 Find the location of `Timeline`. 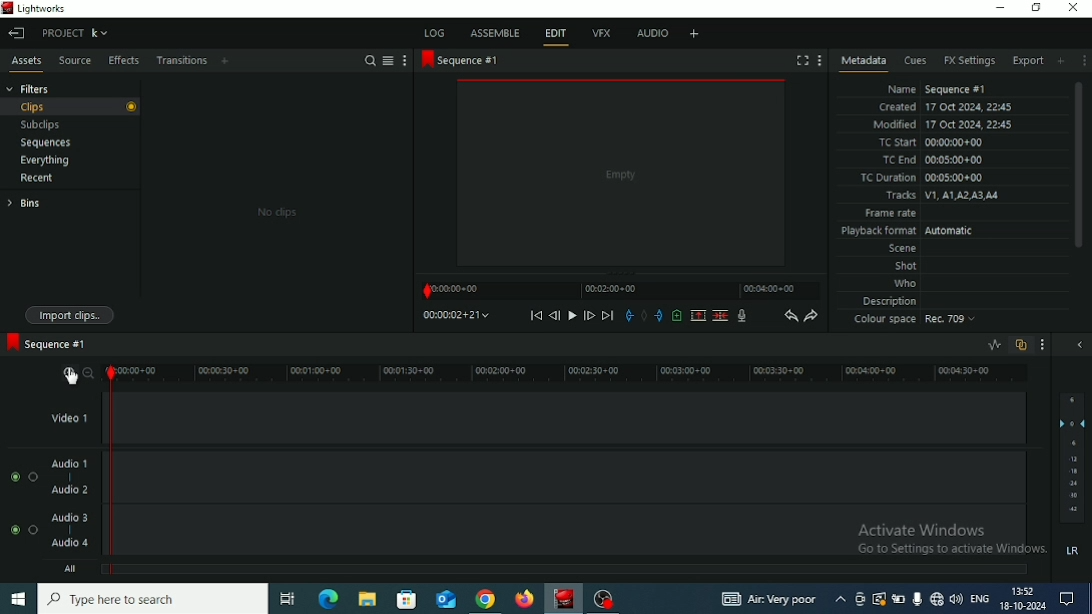

Timeline is located at coordinates (570, 373).